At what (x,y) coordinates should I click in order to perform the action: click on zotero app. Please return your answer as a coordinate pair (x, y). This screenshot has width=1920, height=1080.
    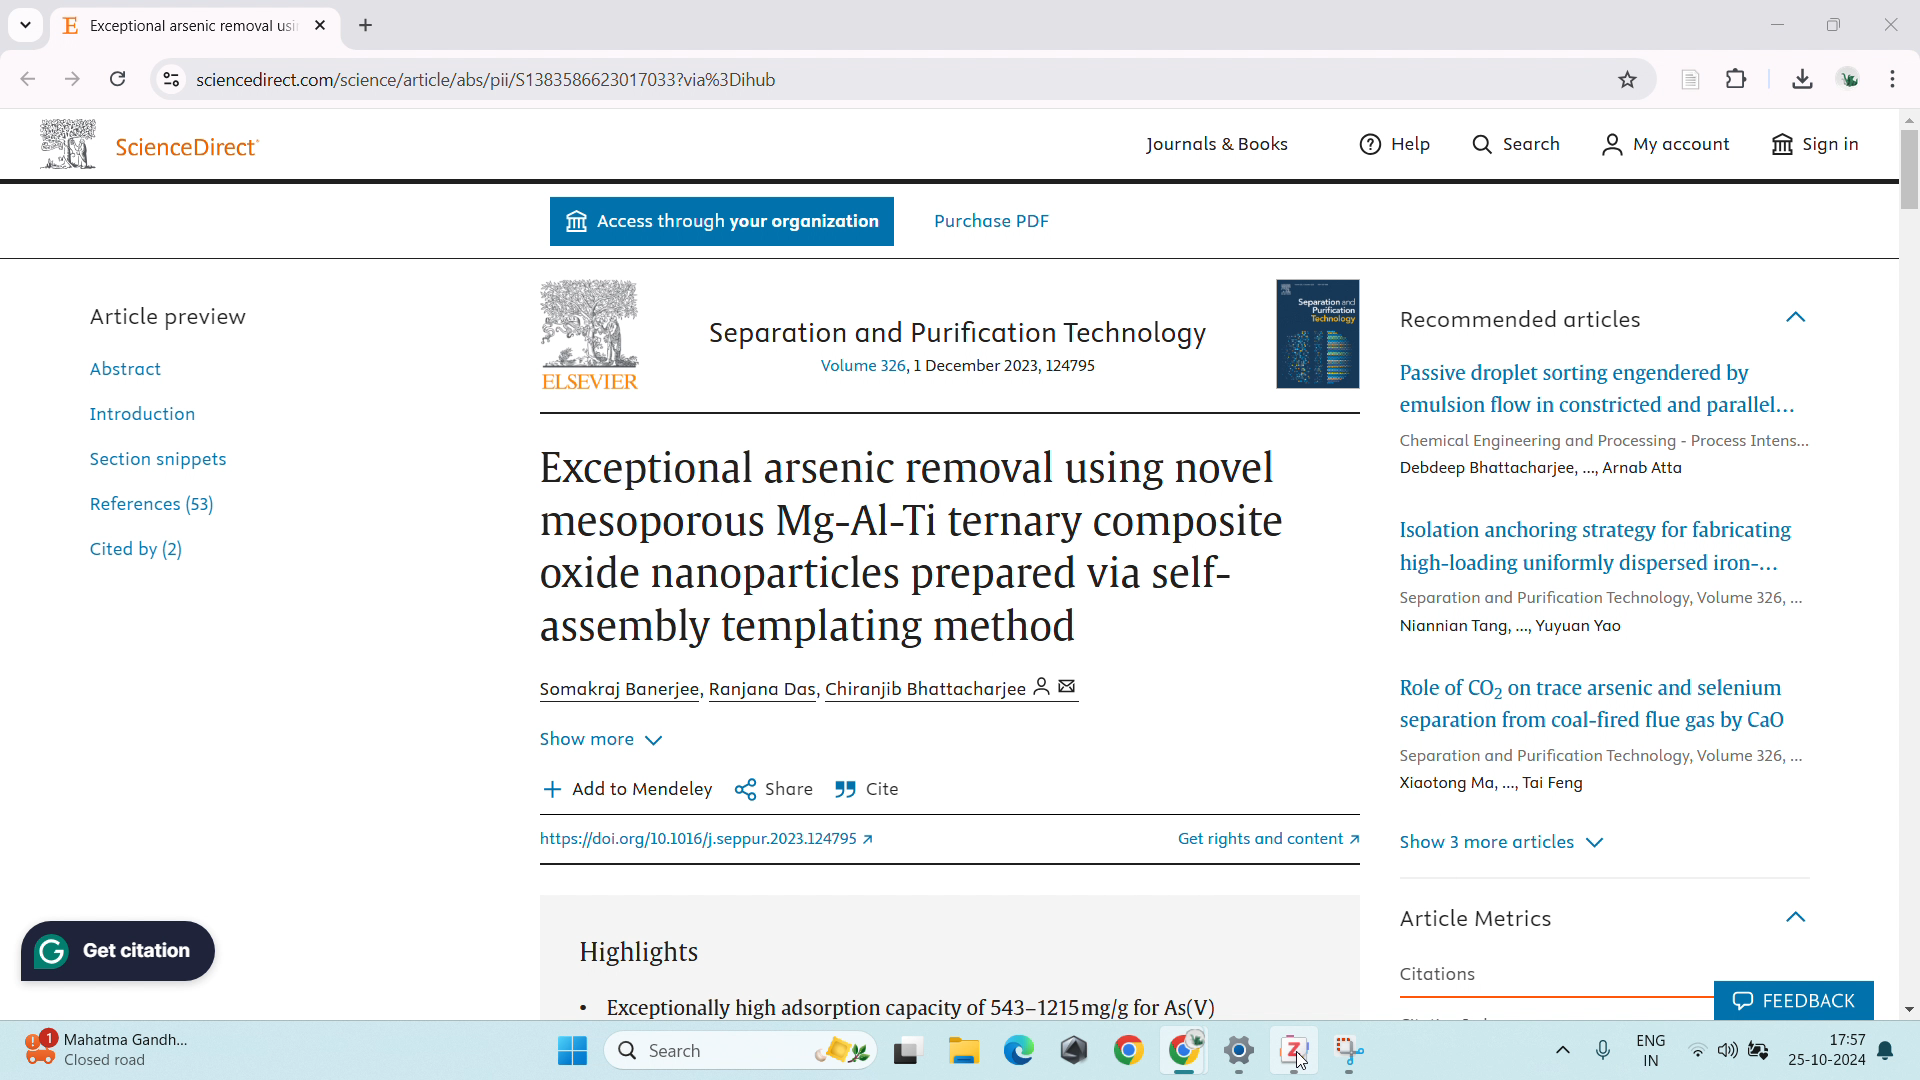
    Looking at the image, I should click on (1290, 1048).